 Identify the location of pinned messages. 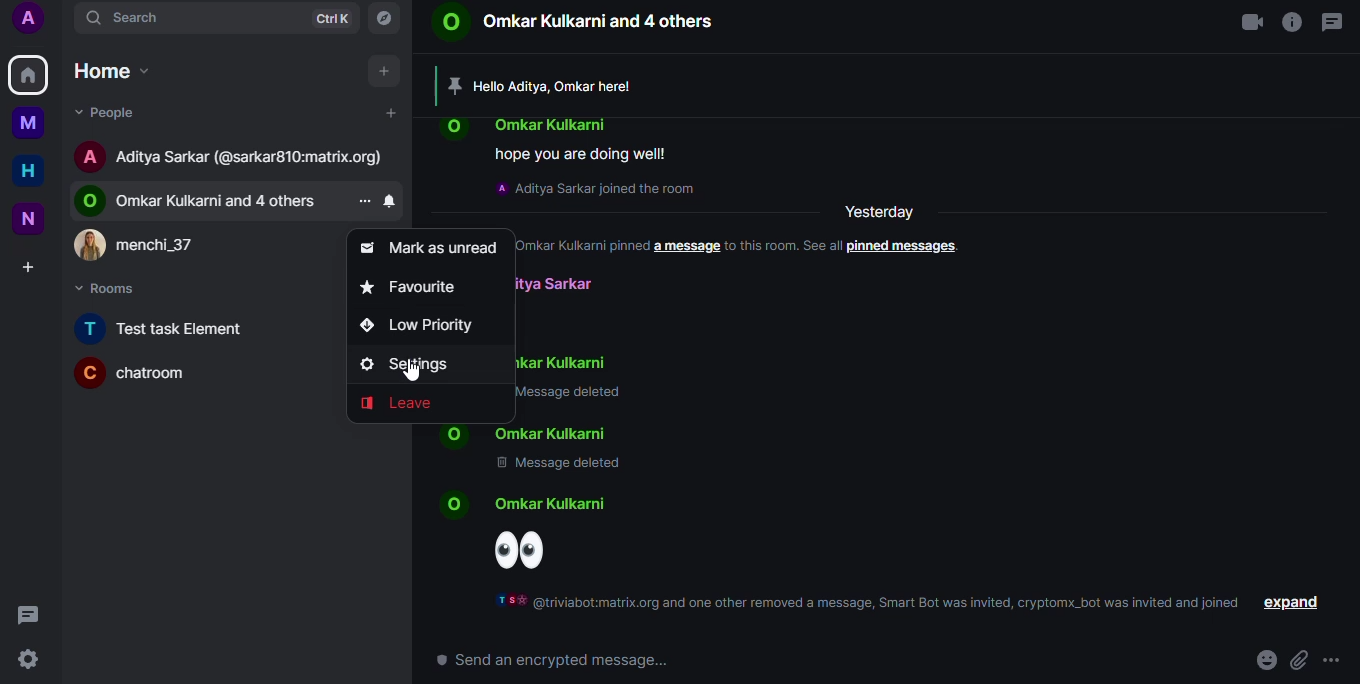
(907, 247).